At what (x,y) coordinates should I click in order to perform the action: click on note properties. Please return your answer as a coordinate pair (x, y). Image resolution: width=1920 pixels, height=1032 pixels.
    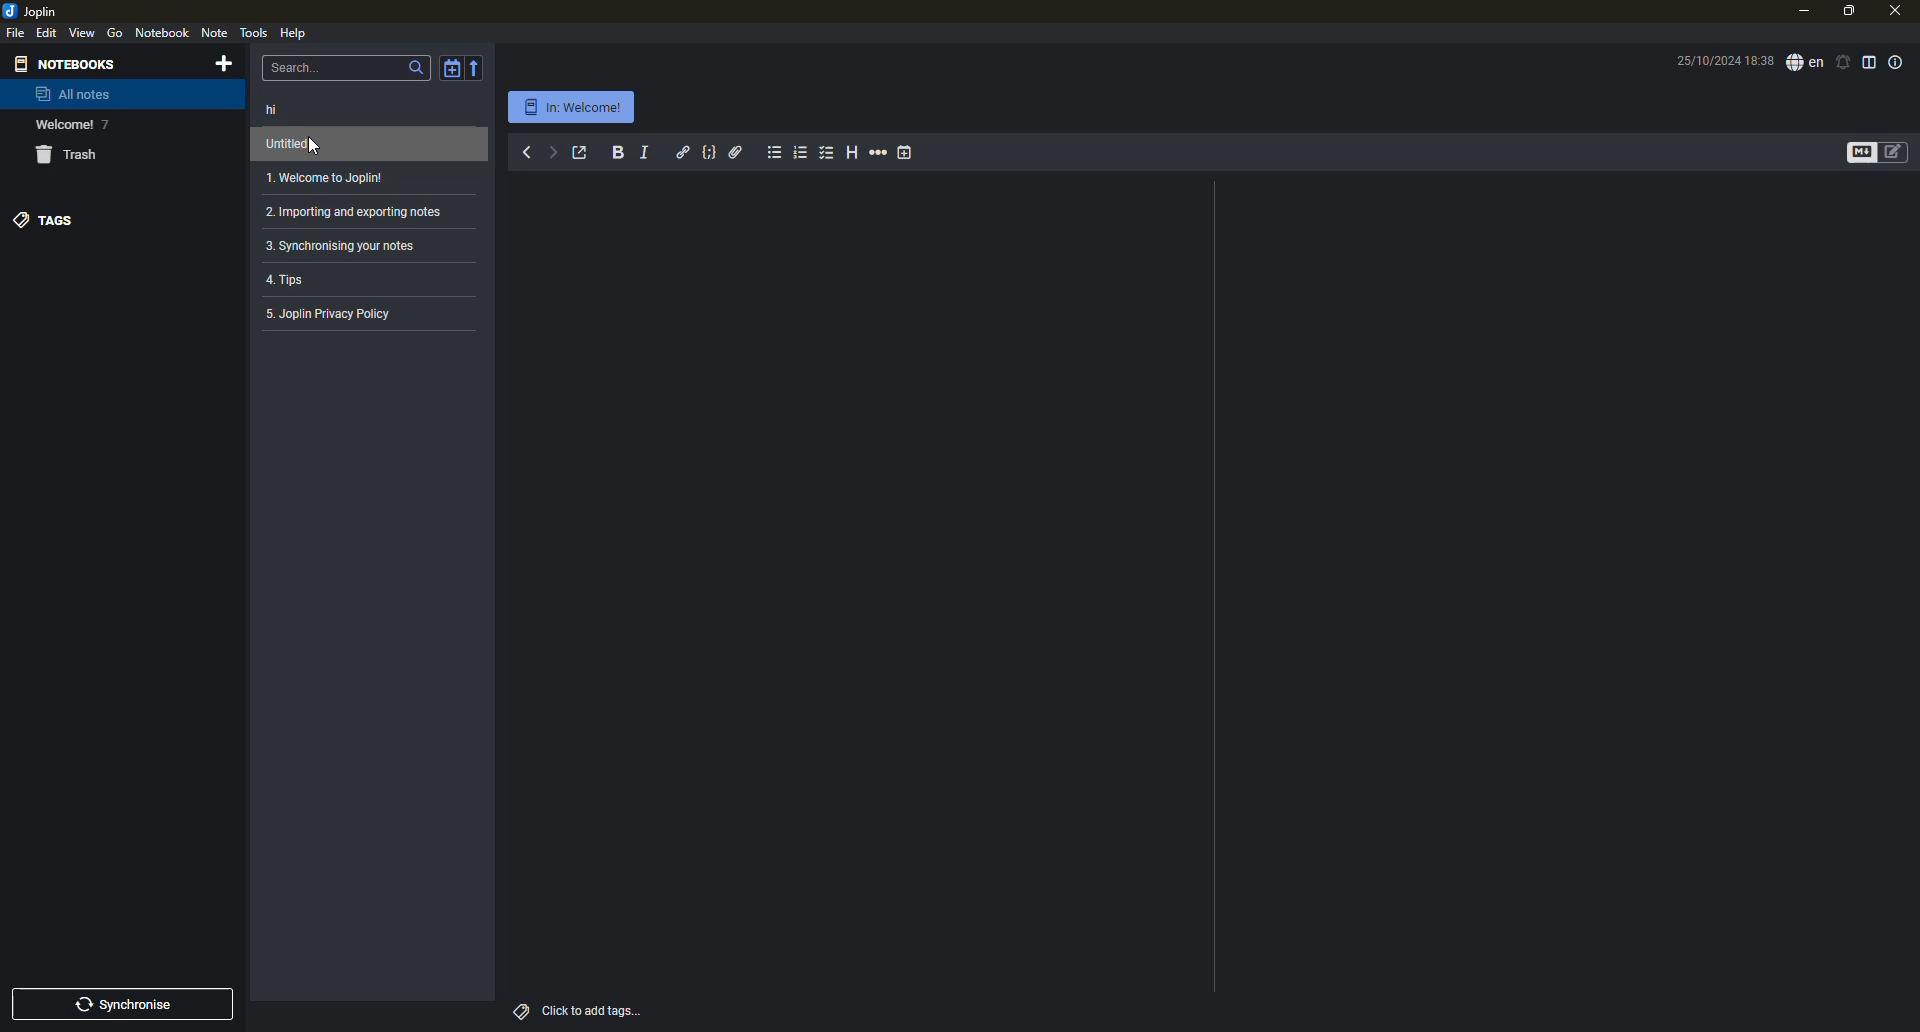
    Looking at the image, I should click on (1898, 62).